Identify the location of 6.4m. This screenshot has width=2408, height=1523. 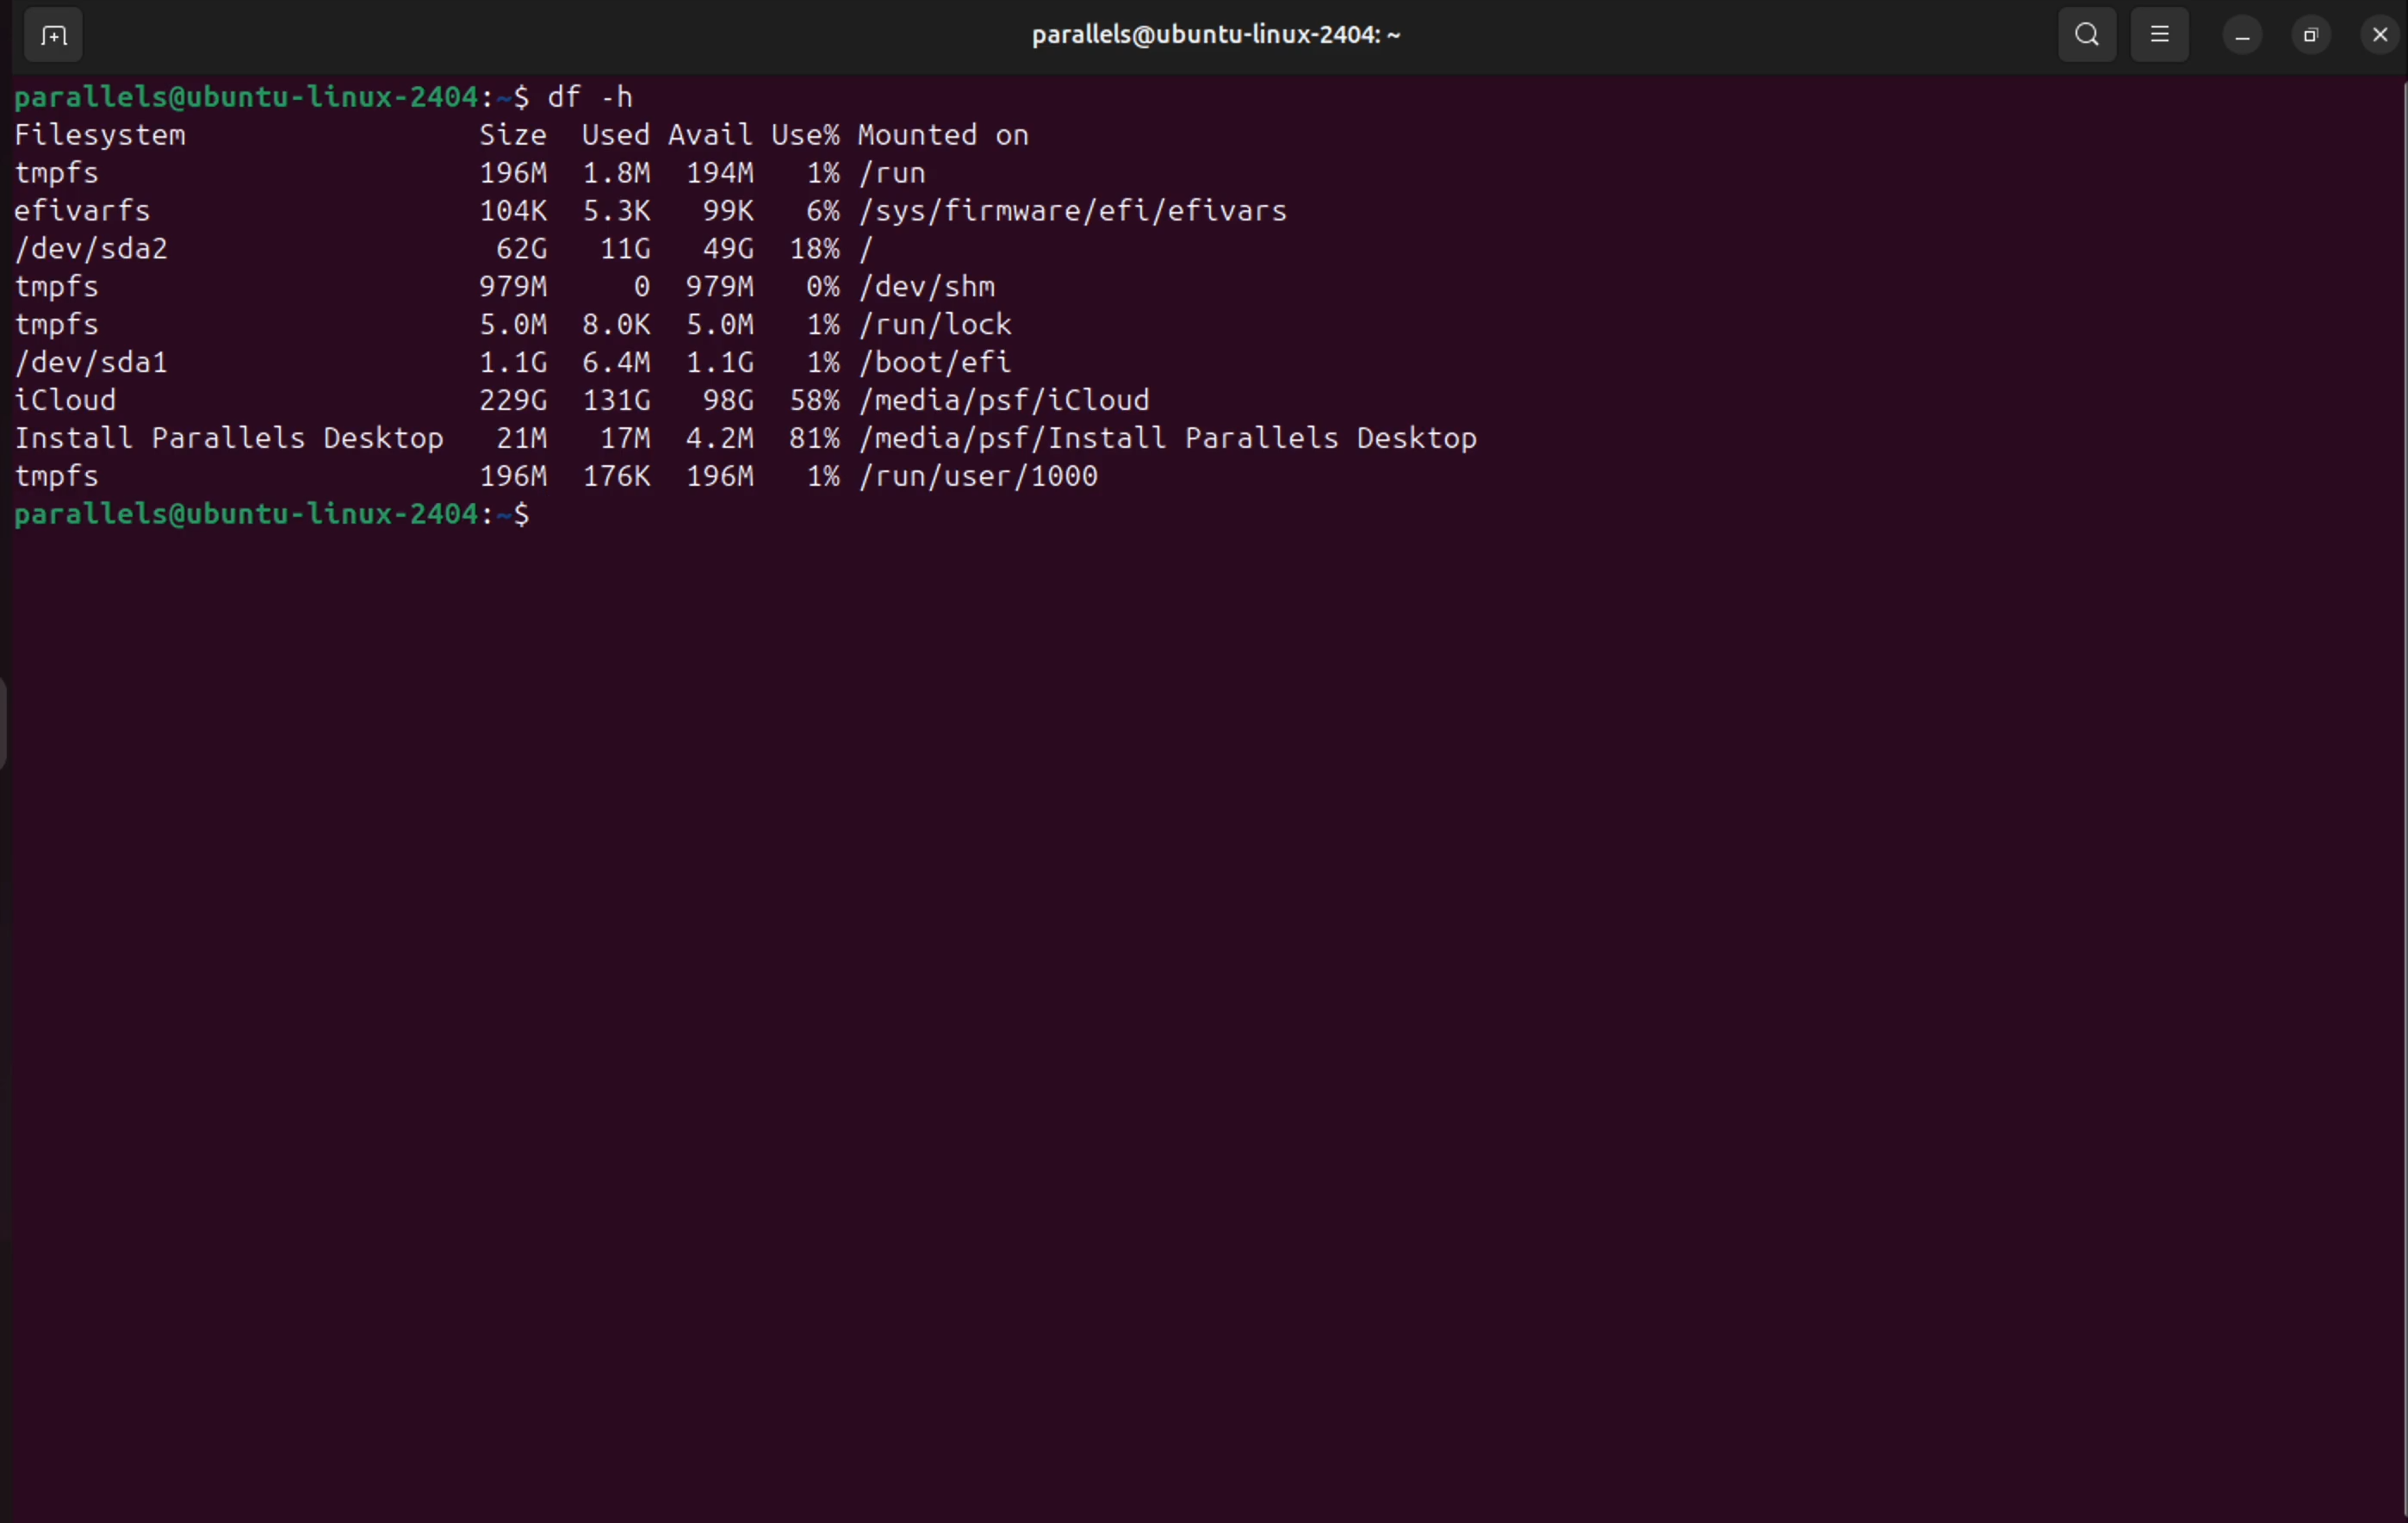
(618, 363).